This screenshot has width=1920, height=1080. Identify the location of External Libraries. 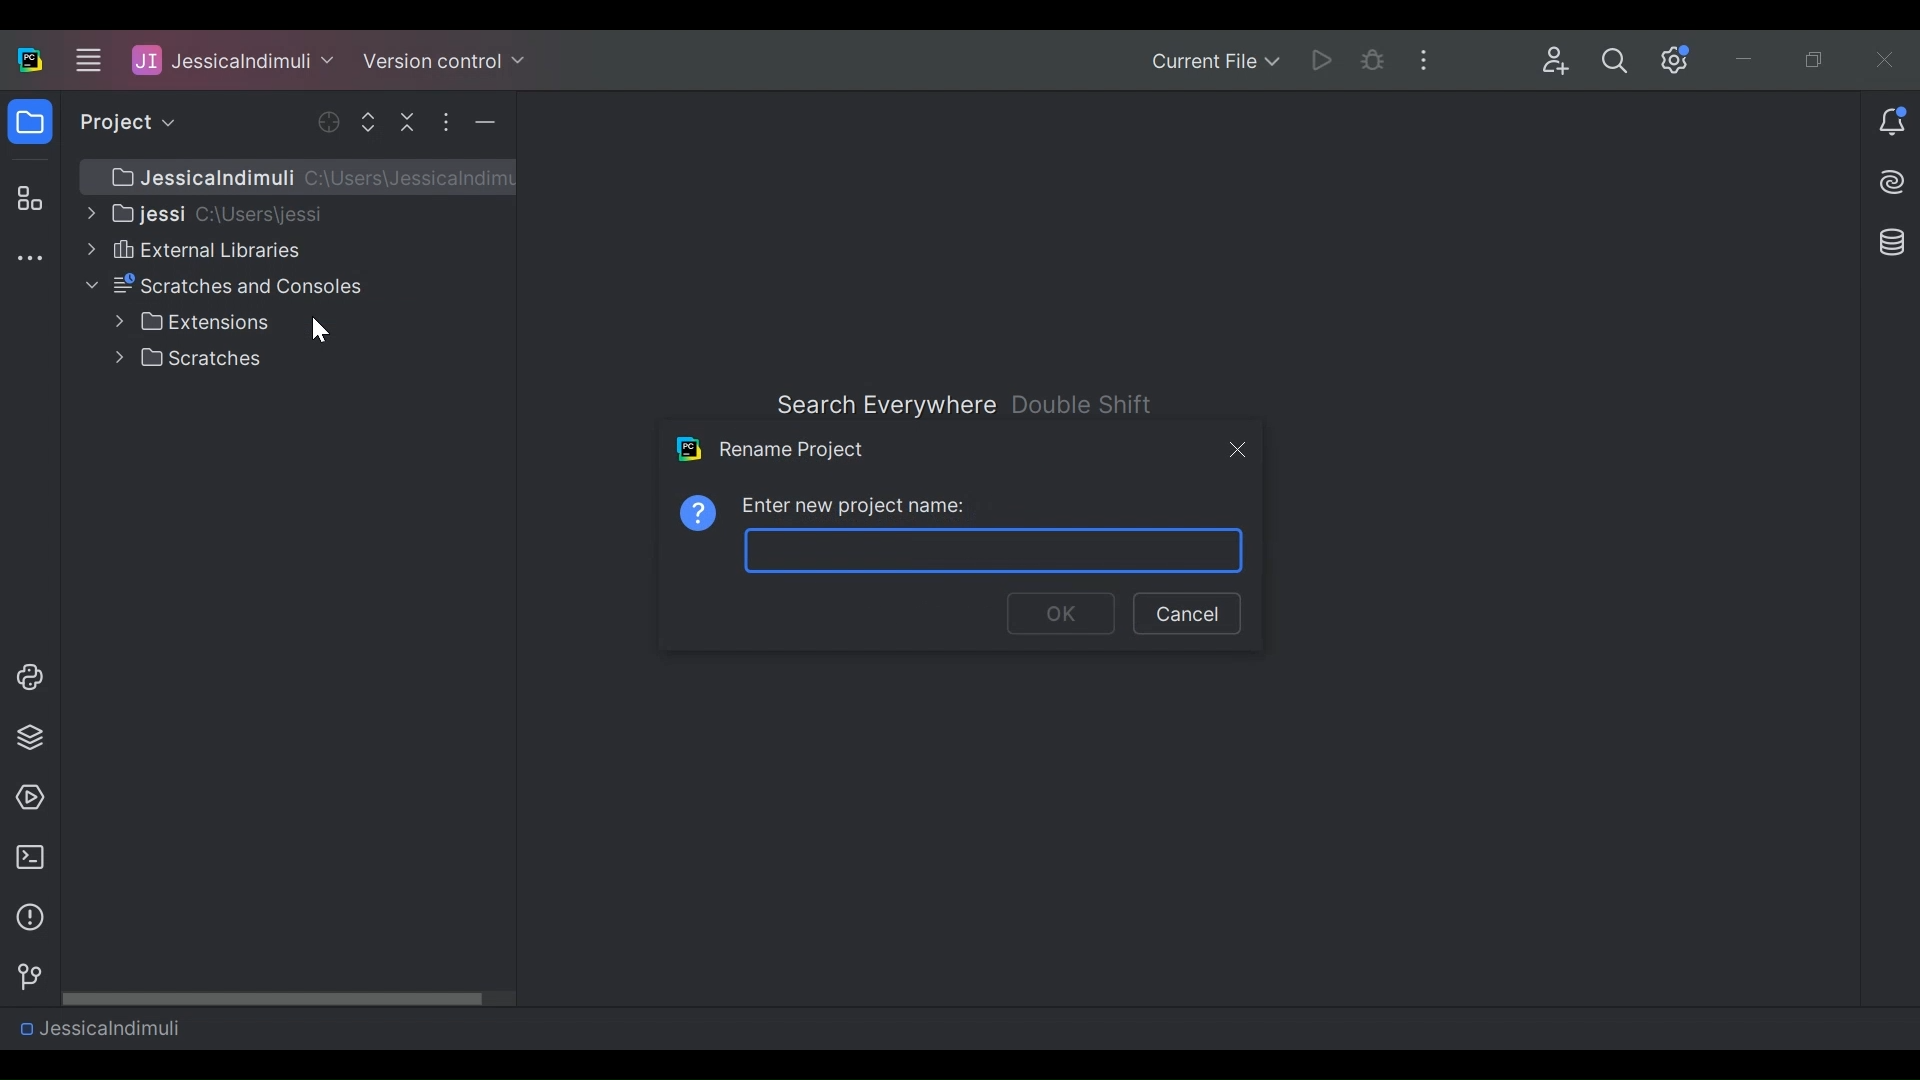
(191, 249).